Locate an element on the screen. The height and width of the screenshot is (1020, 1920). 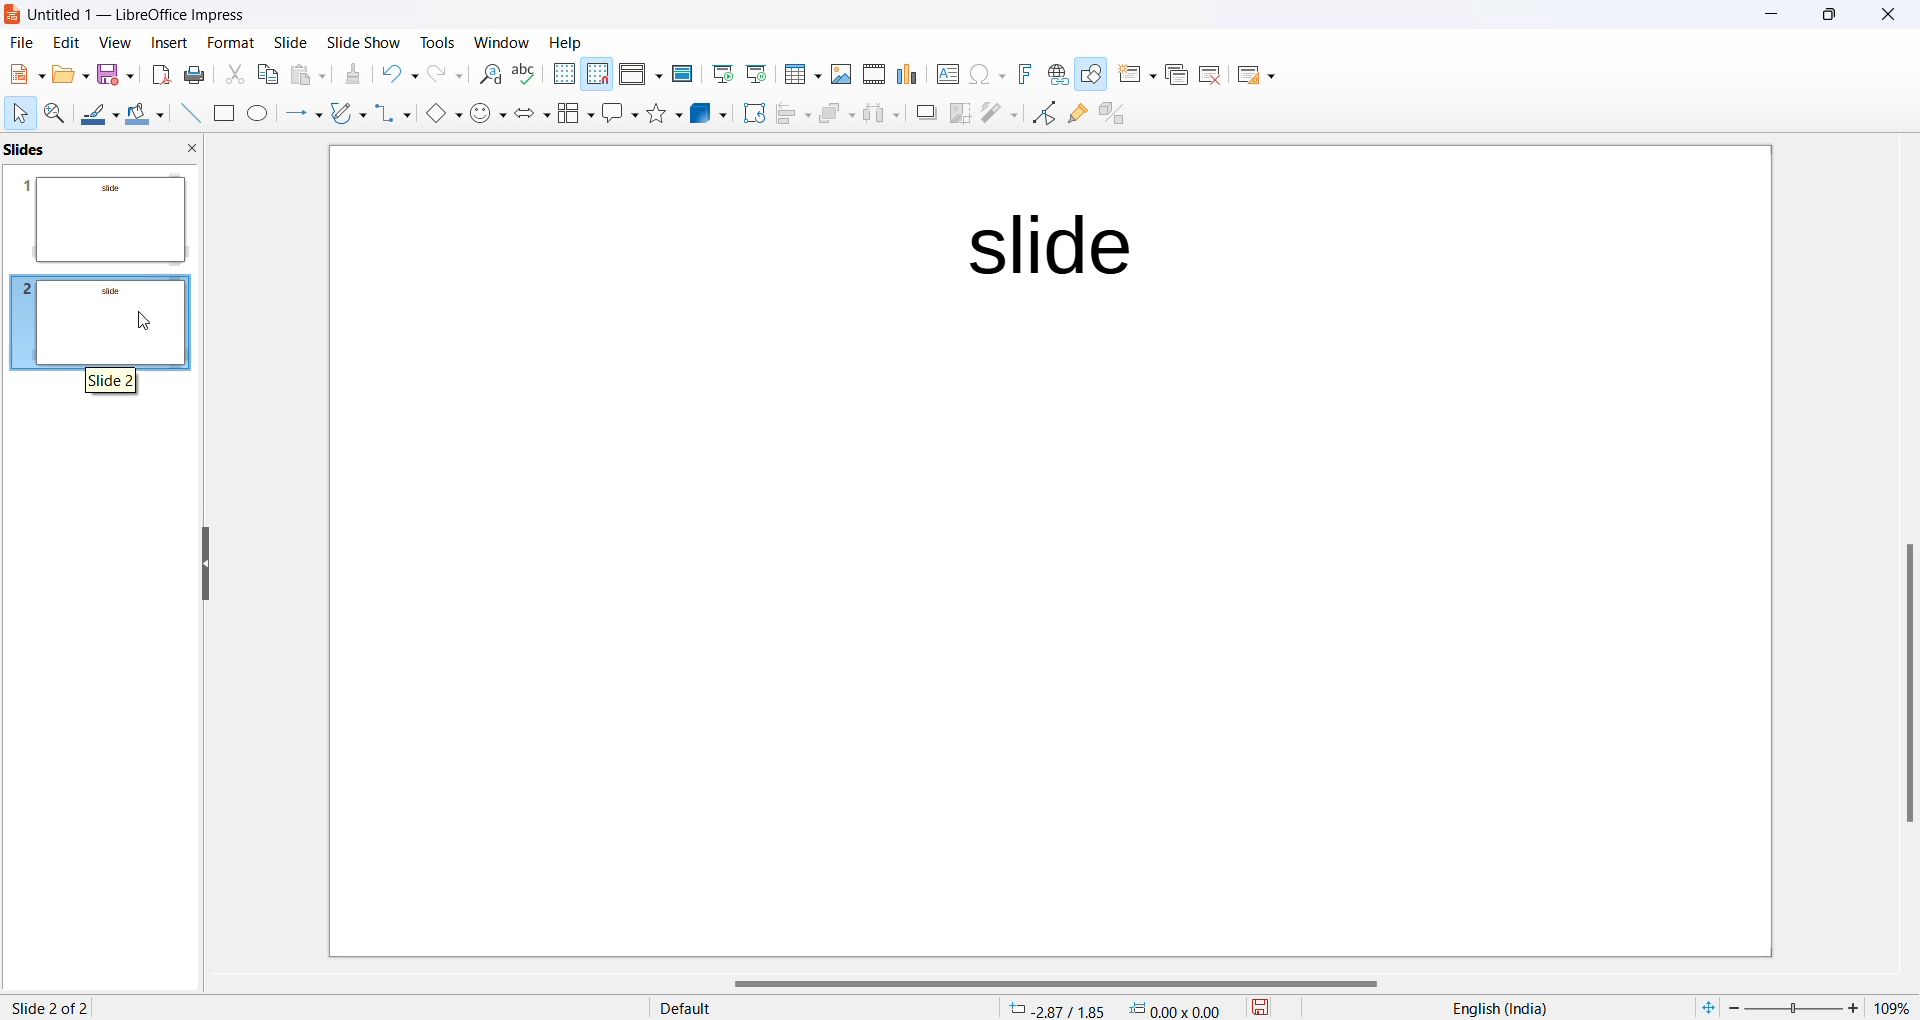
New slide is located at coordinates (1133, 76).